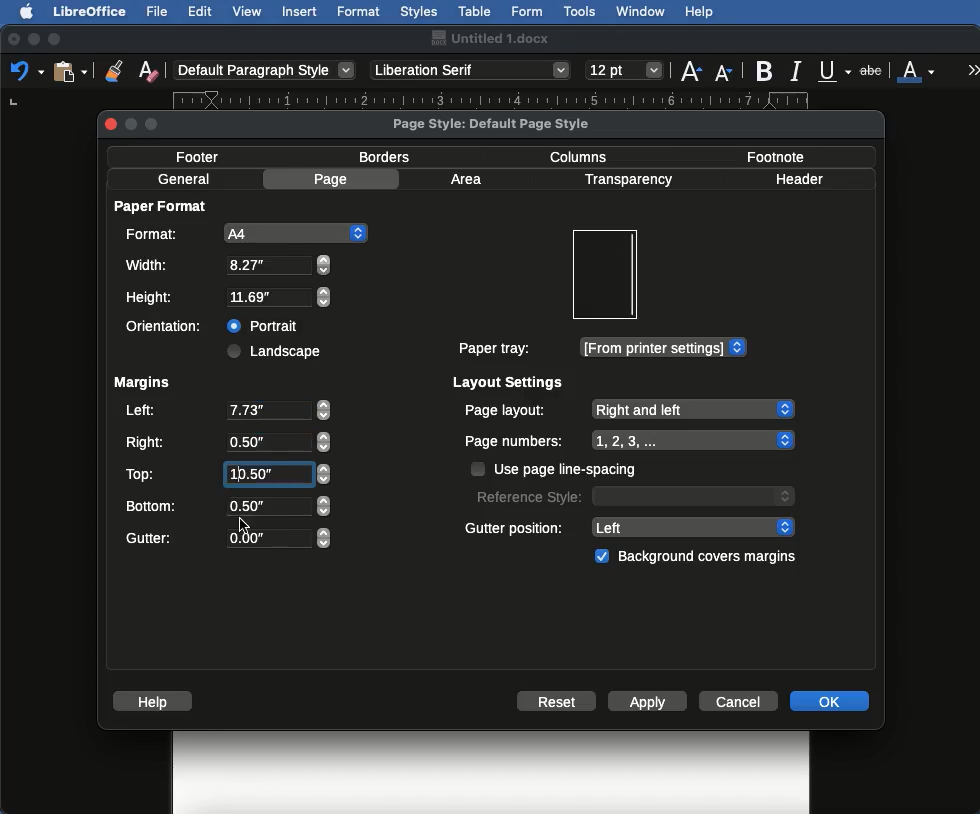  I want to click on OK, so click(829, 700).